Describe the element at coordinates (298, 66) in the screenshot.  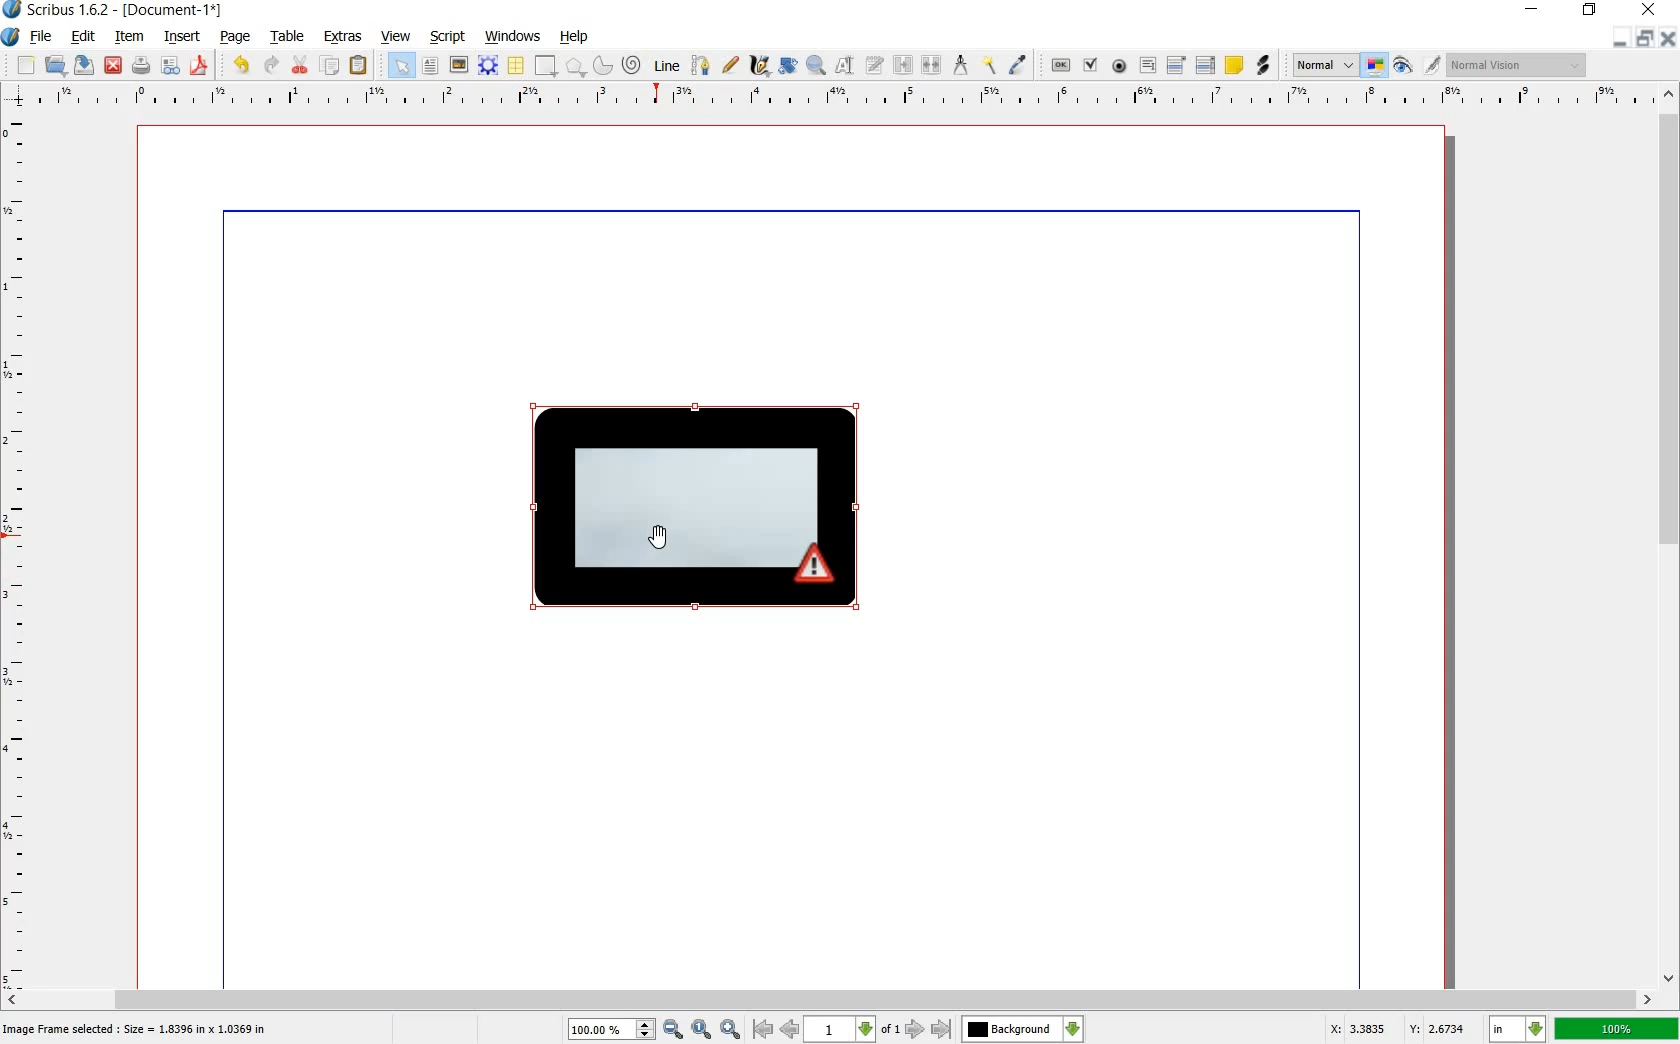
I see `cut` at that location.